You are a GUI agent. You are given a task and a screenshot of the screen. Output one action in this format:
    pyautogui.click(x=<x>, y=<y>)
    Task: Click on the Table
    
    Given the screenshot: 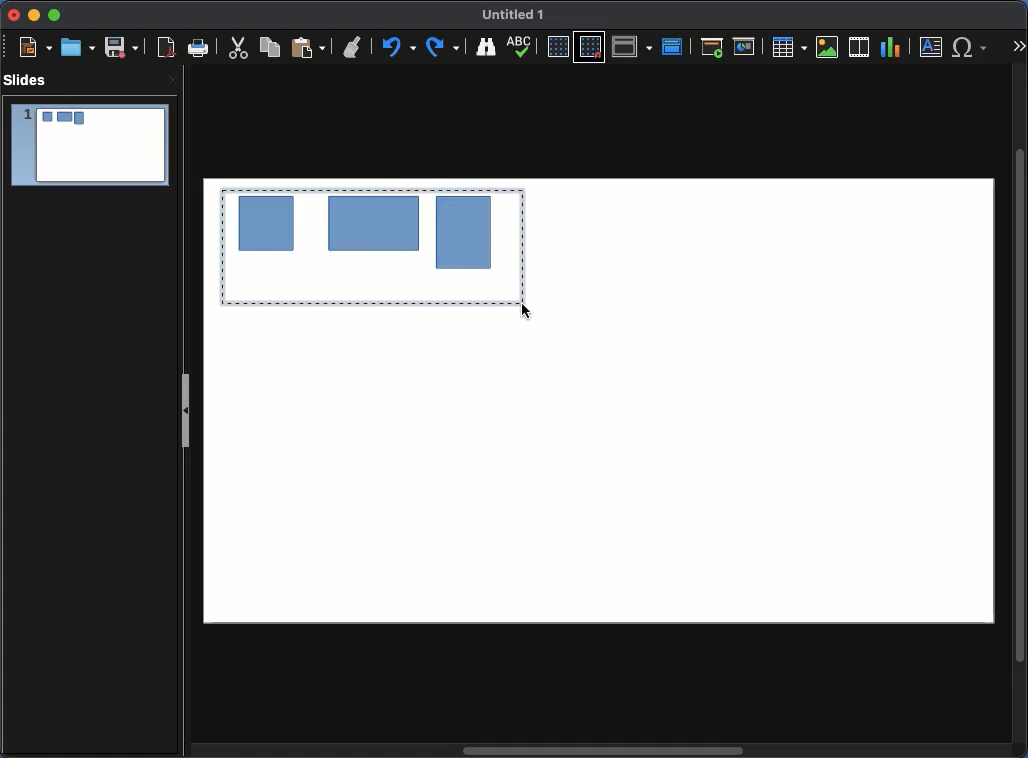 What is the action you would take?
    pyautogui.click(x=790, y=47)
    